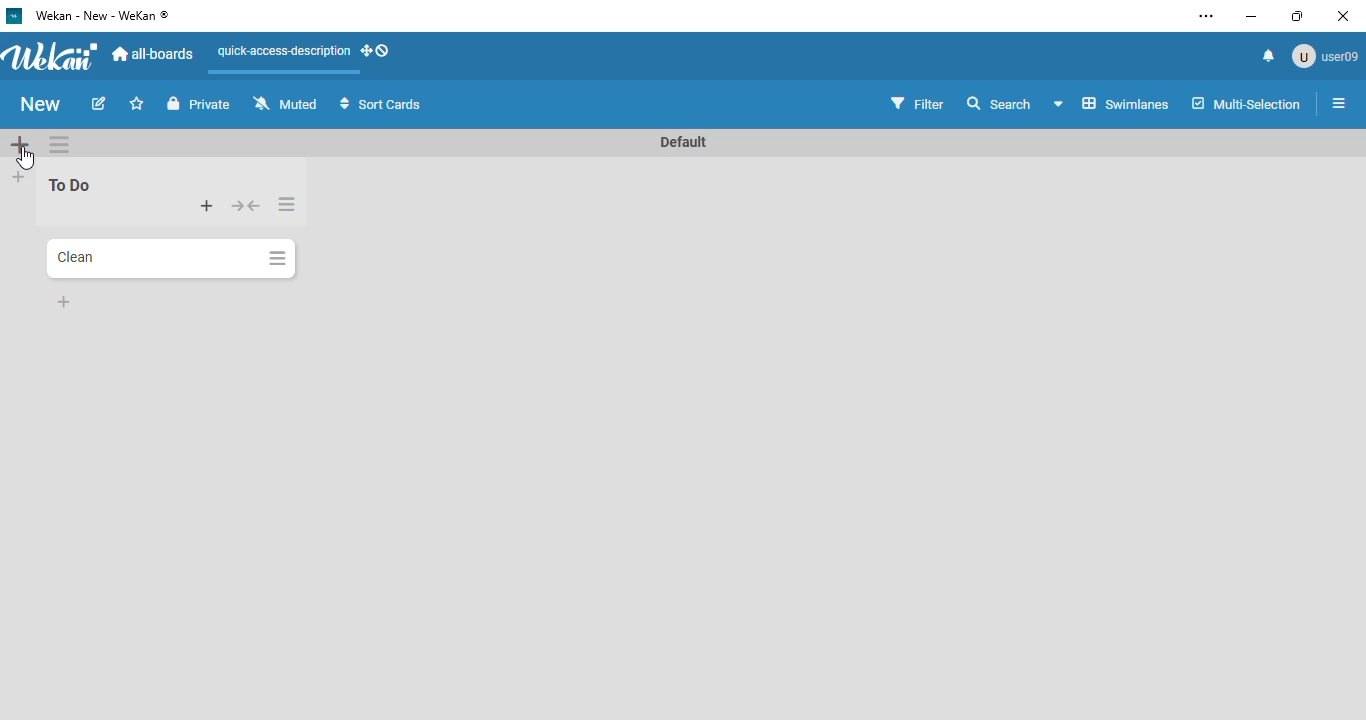 The height and width of the screenshot is (720, 1366). I want to click on all-boards, so click(154, 54).